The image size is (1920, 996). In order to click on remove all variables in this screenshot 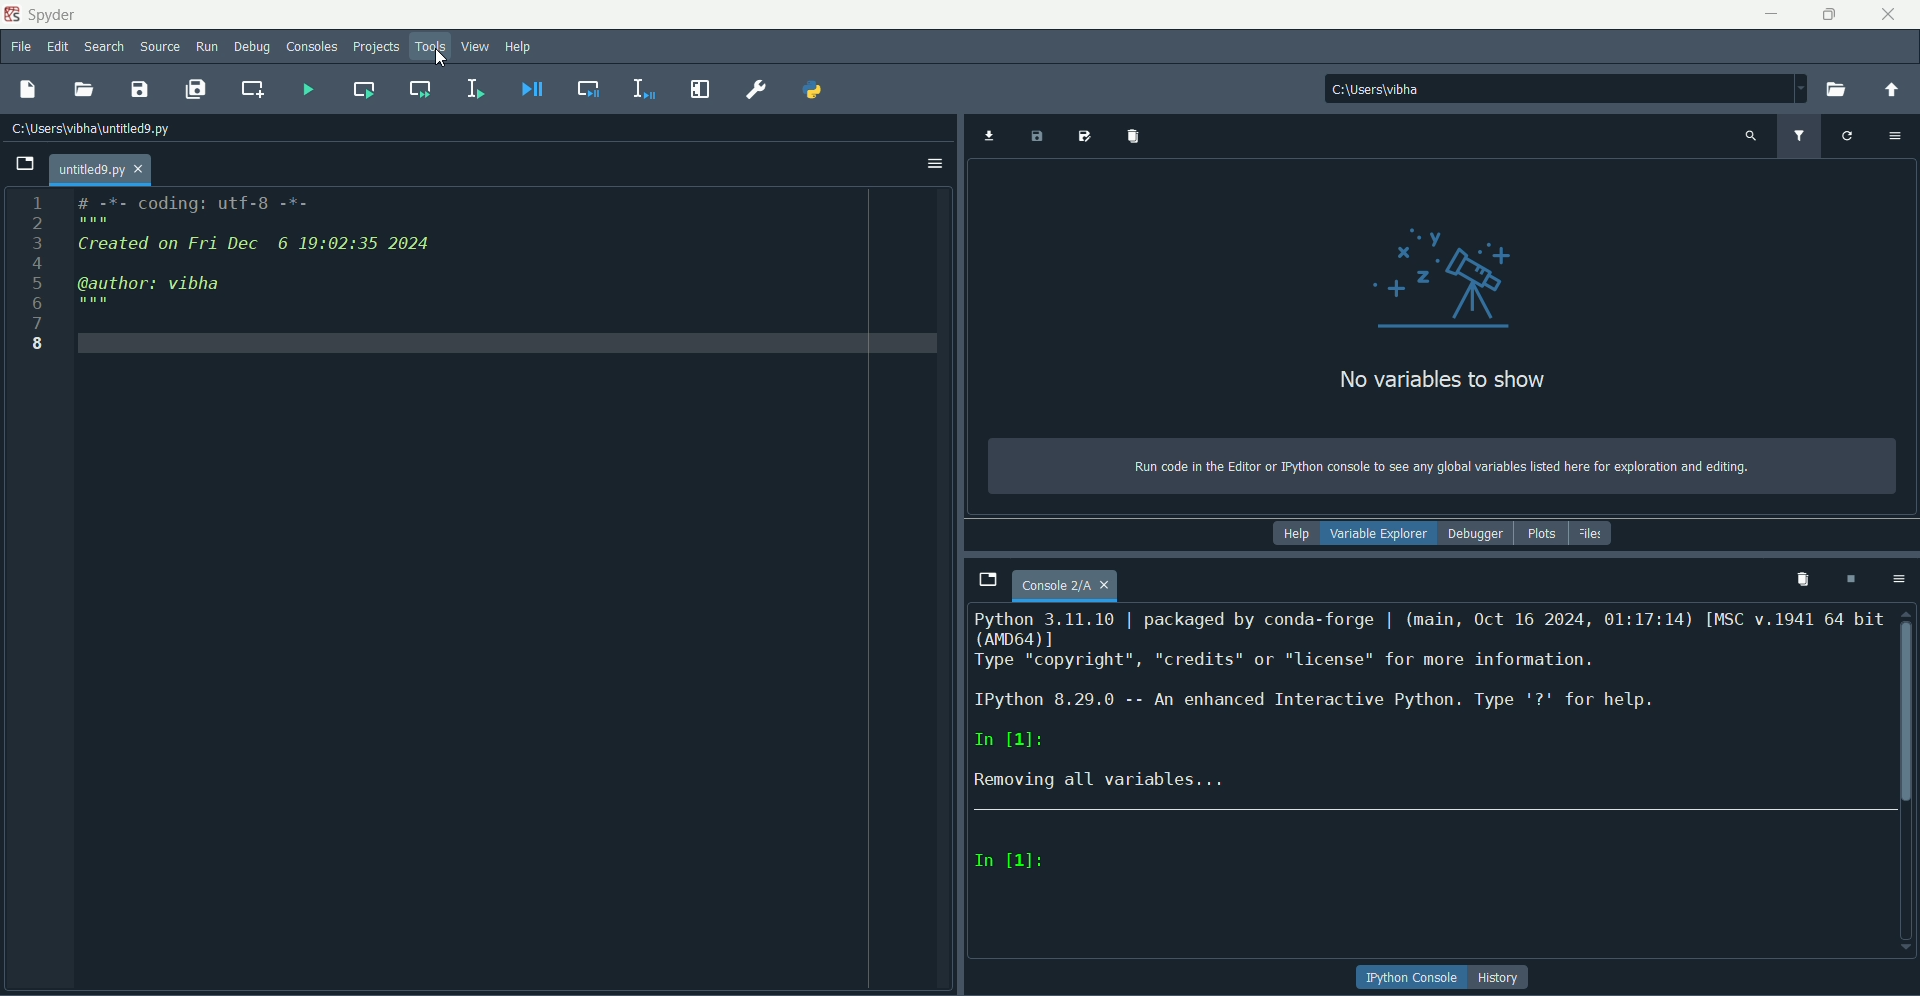, I will do `click(1136, 135)`.